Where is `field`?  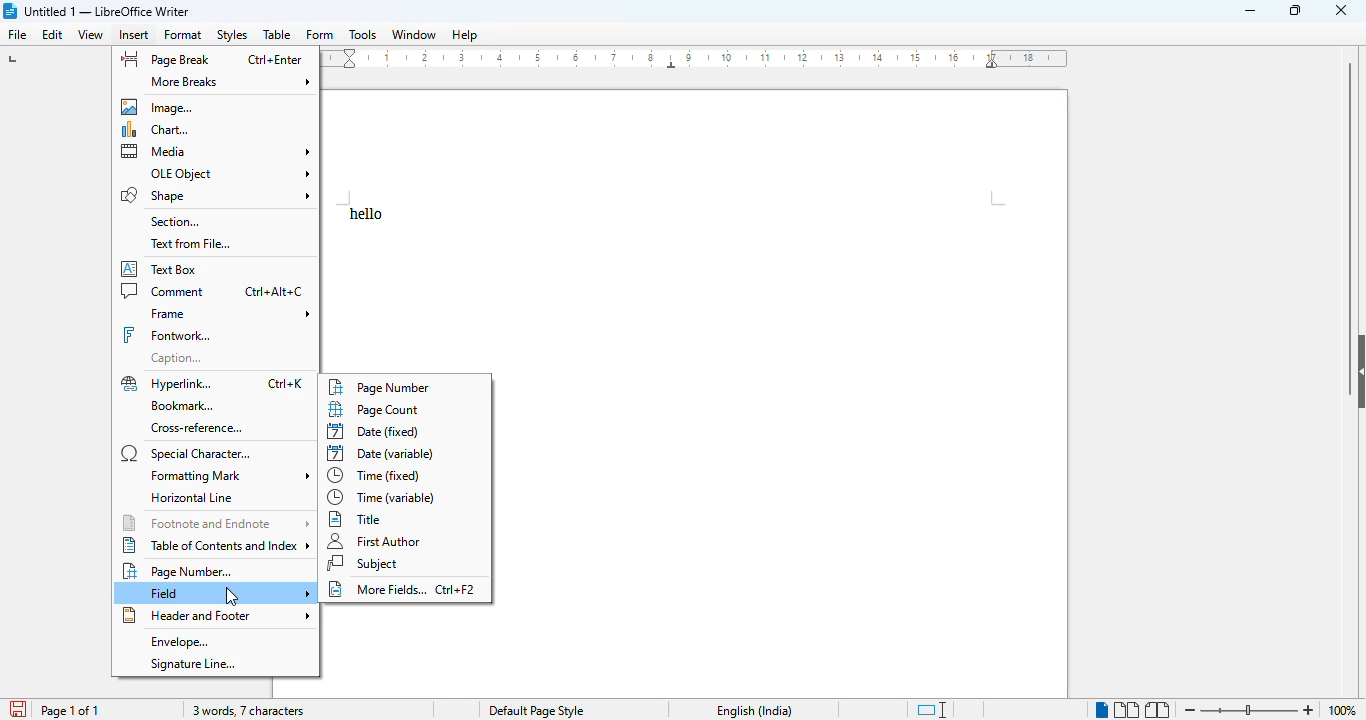
field is located at coordinates (229, 593).